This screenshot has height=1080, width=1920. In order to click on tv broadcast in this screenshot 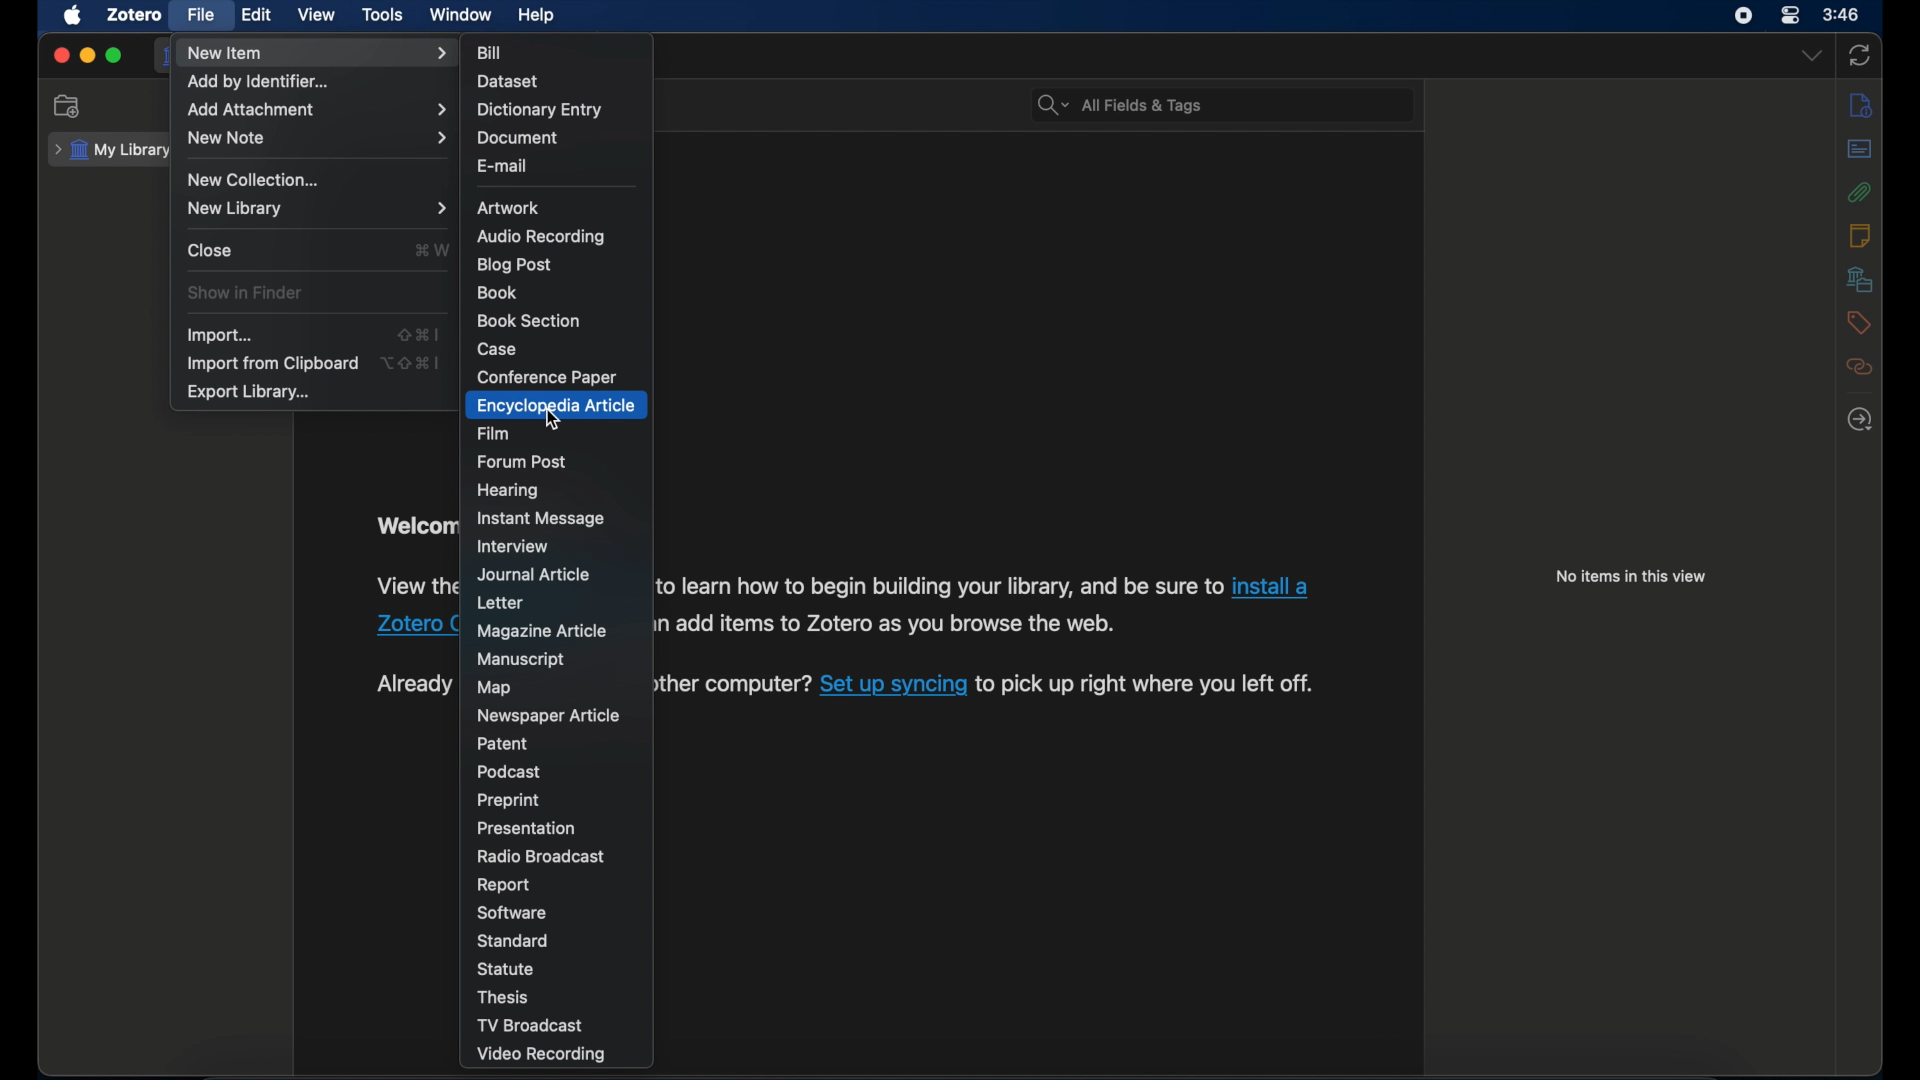, I will do `click(529, 1025)`.